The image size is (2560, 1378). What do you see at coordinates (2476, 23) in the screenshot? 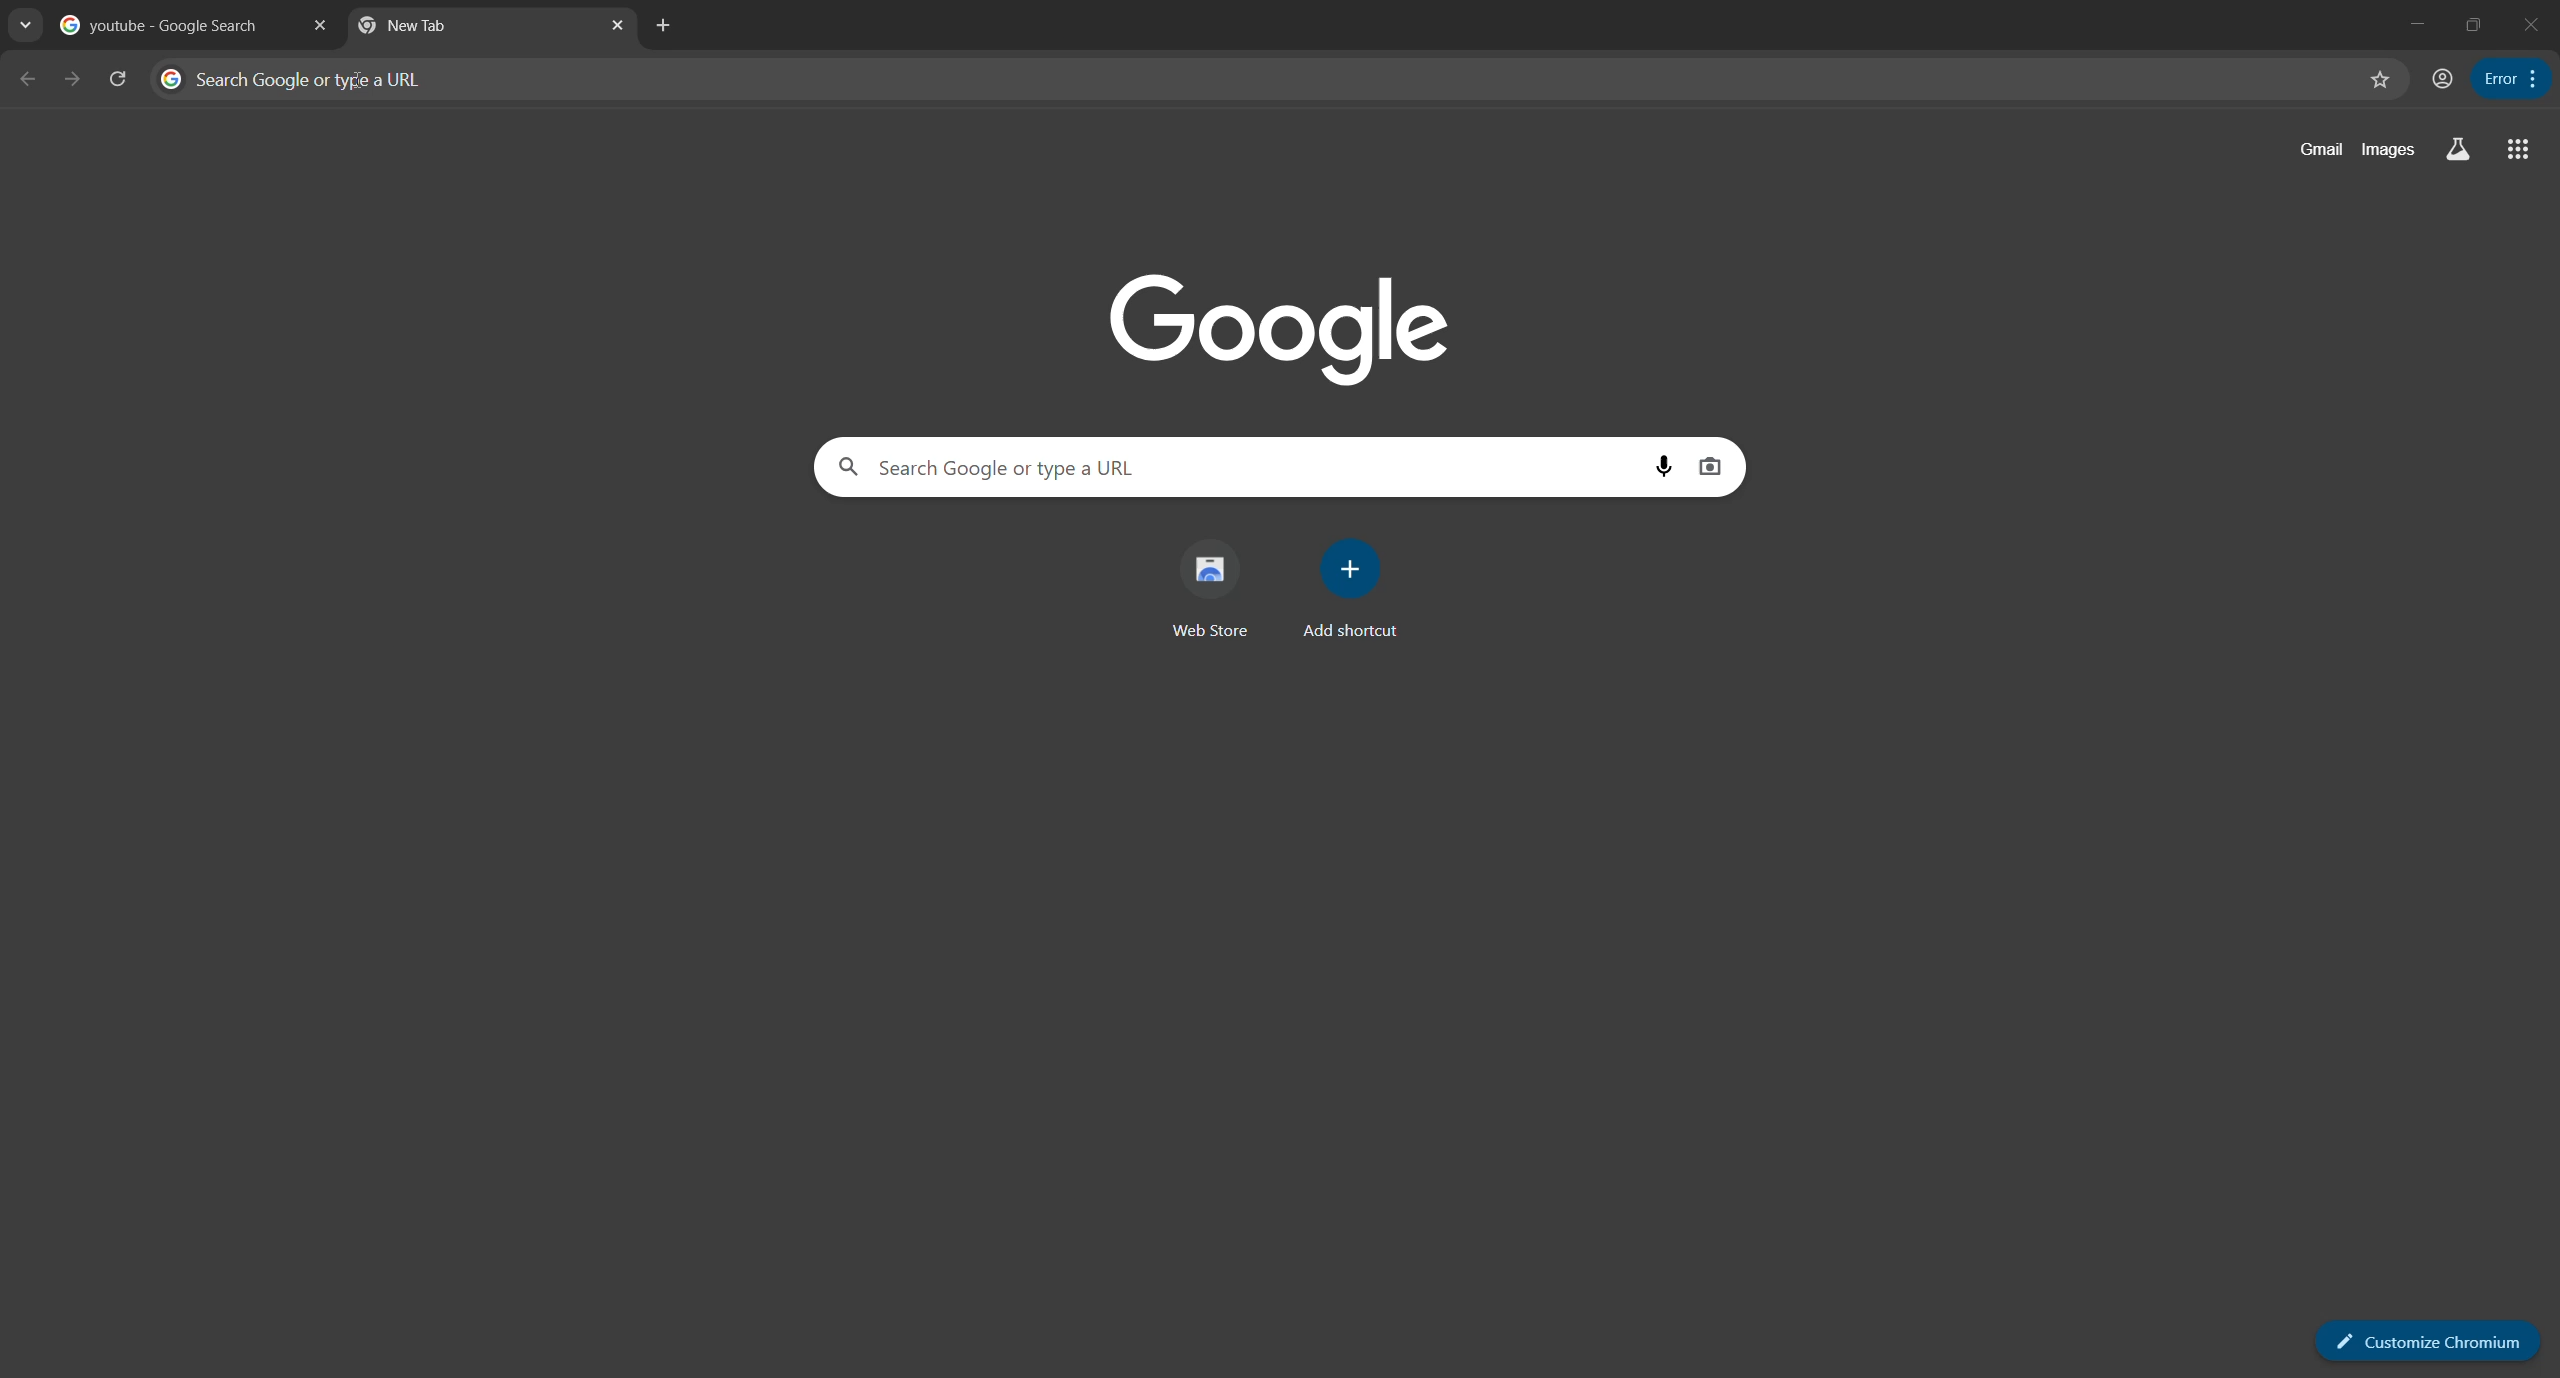
I see `maximize or restore` at bounding box center [2476, 23].